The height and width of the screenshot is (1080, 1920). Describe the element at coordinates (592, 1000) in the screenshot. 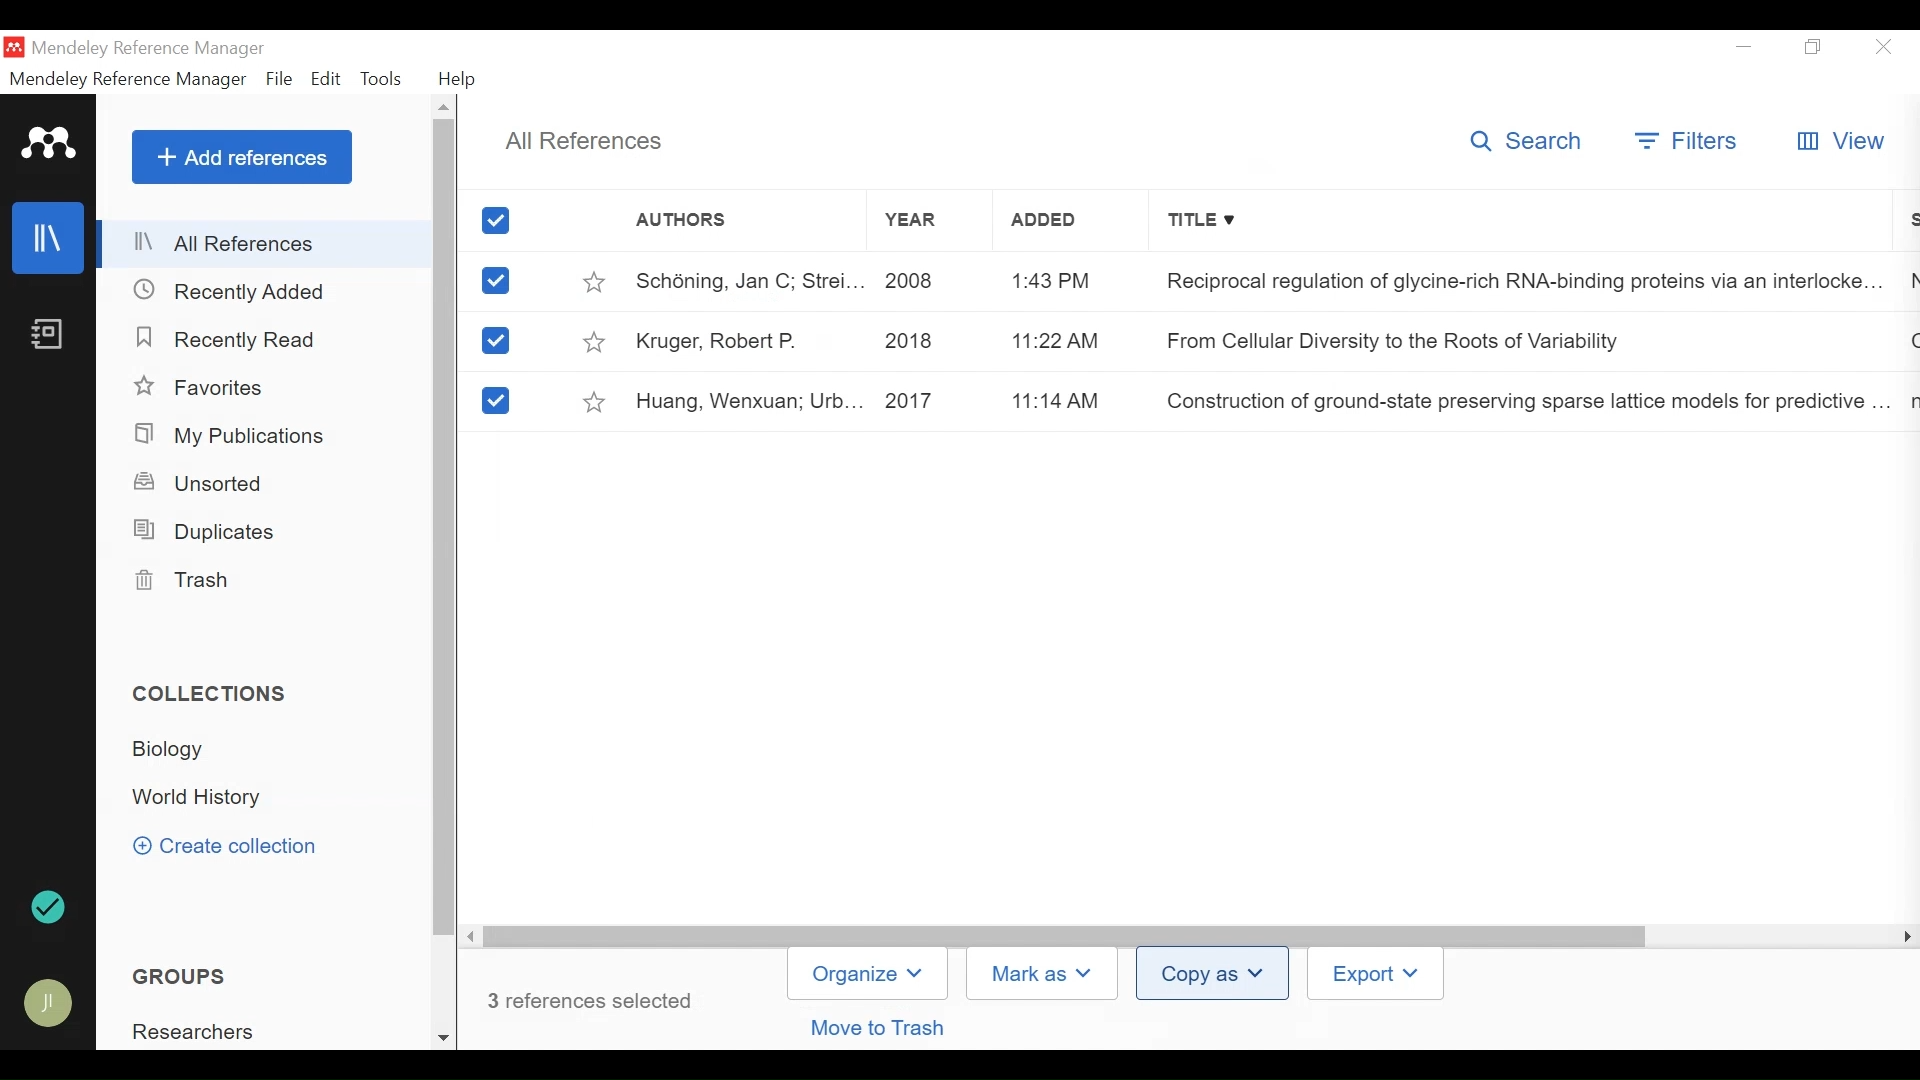

I see `Number of references selected` at that location.